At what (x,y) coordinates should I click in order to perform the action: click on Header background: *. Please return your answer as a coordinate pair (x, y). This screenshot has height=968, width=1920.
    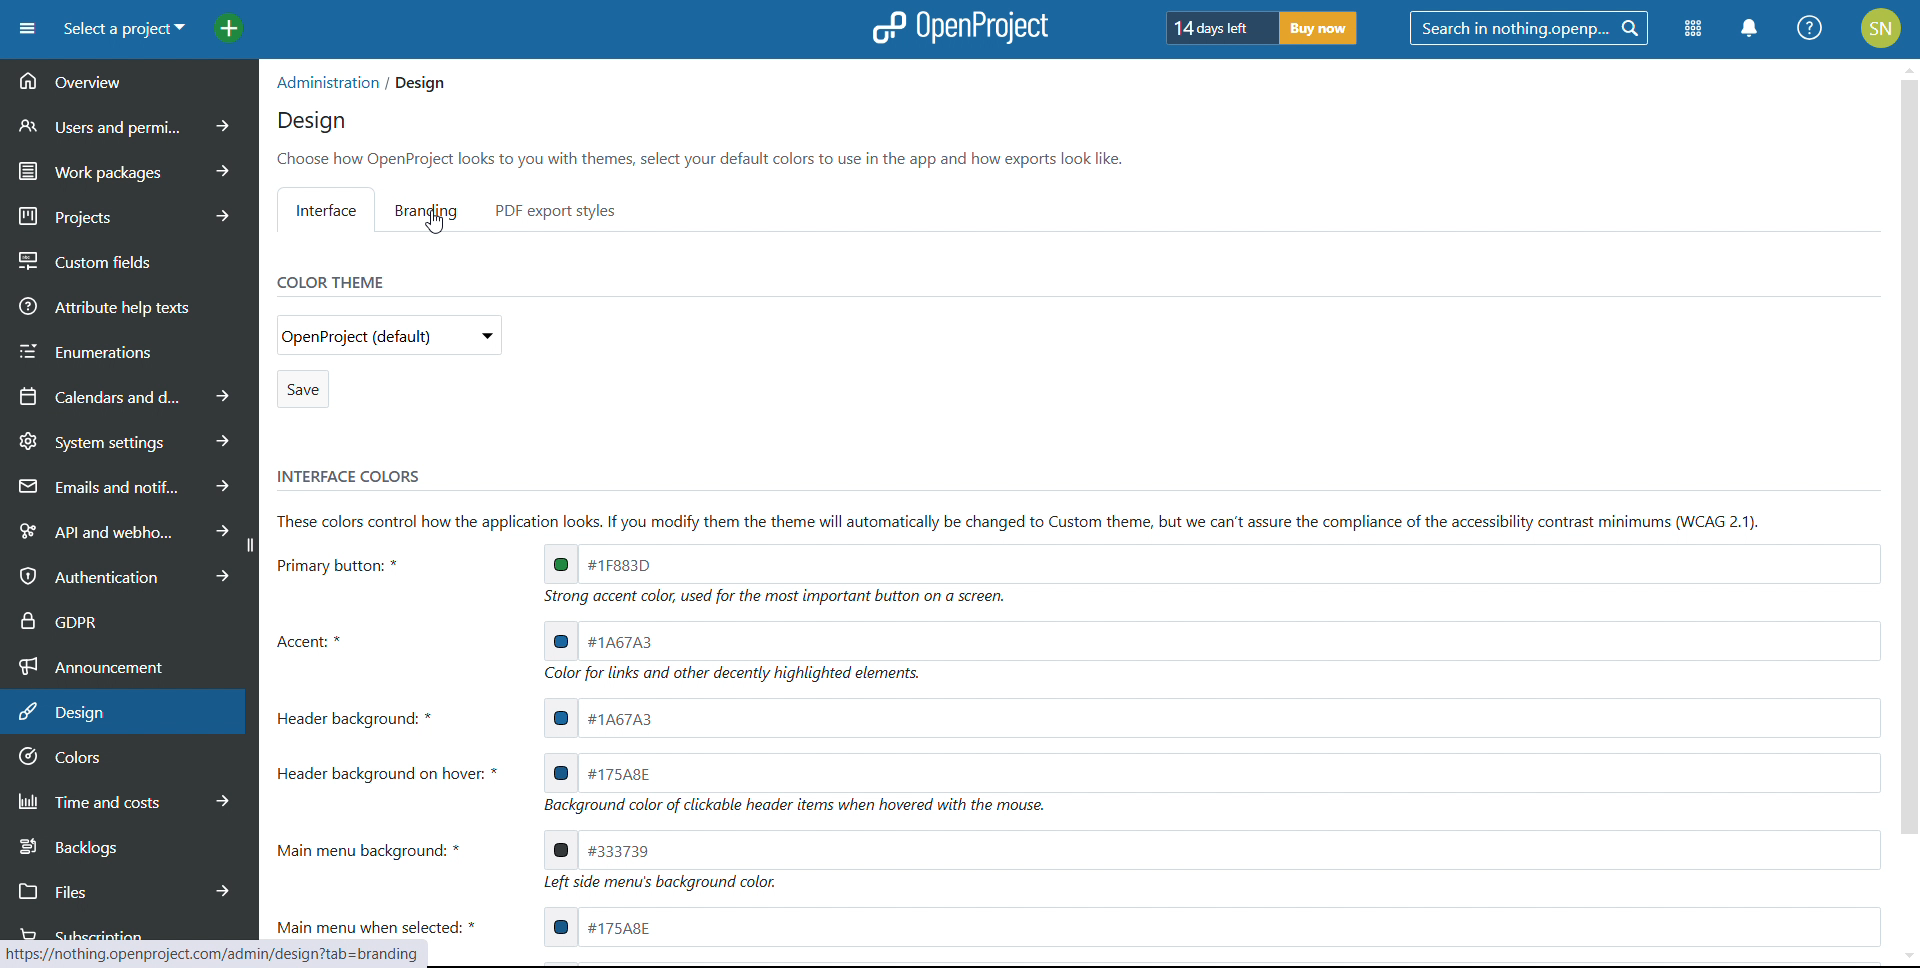
    Looking at the image, I should click on (359, 718).